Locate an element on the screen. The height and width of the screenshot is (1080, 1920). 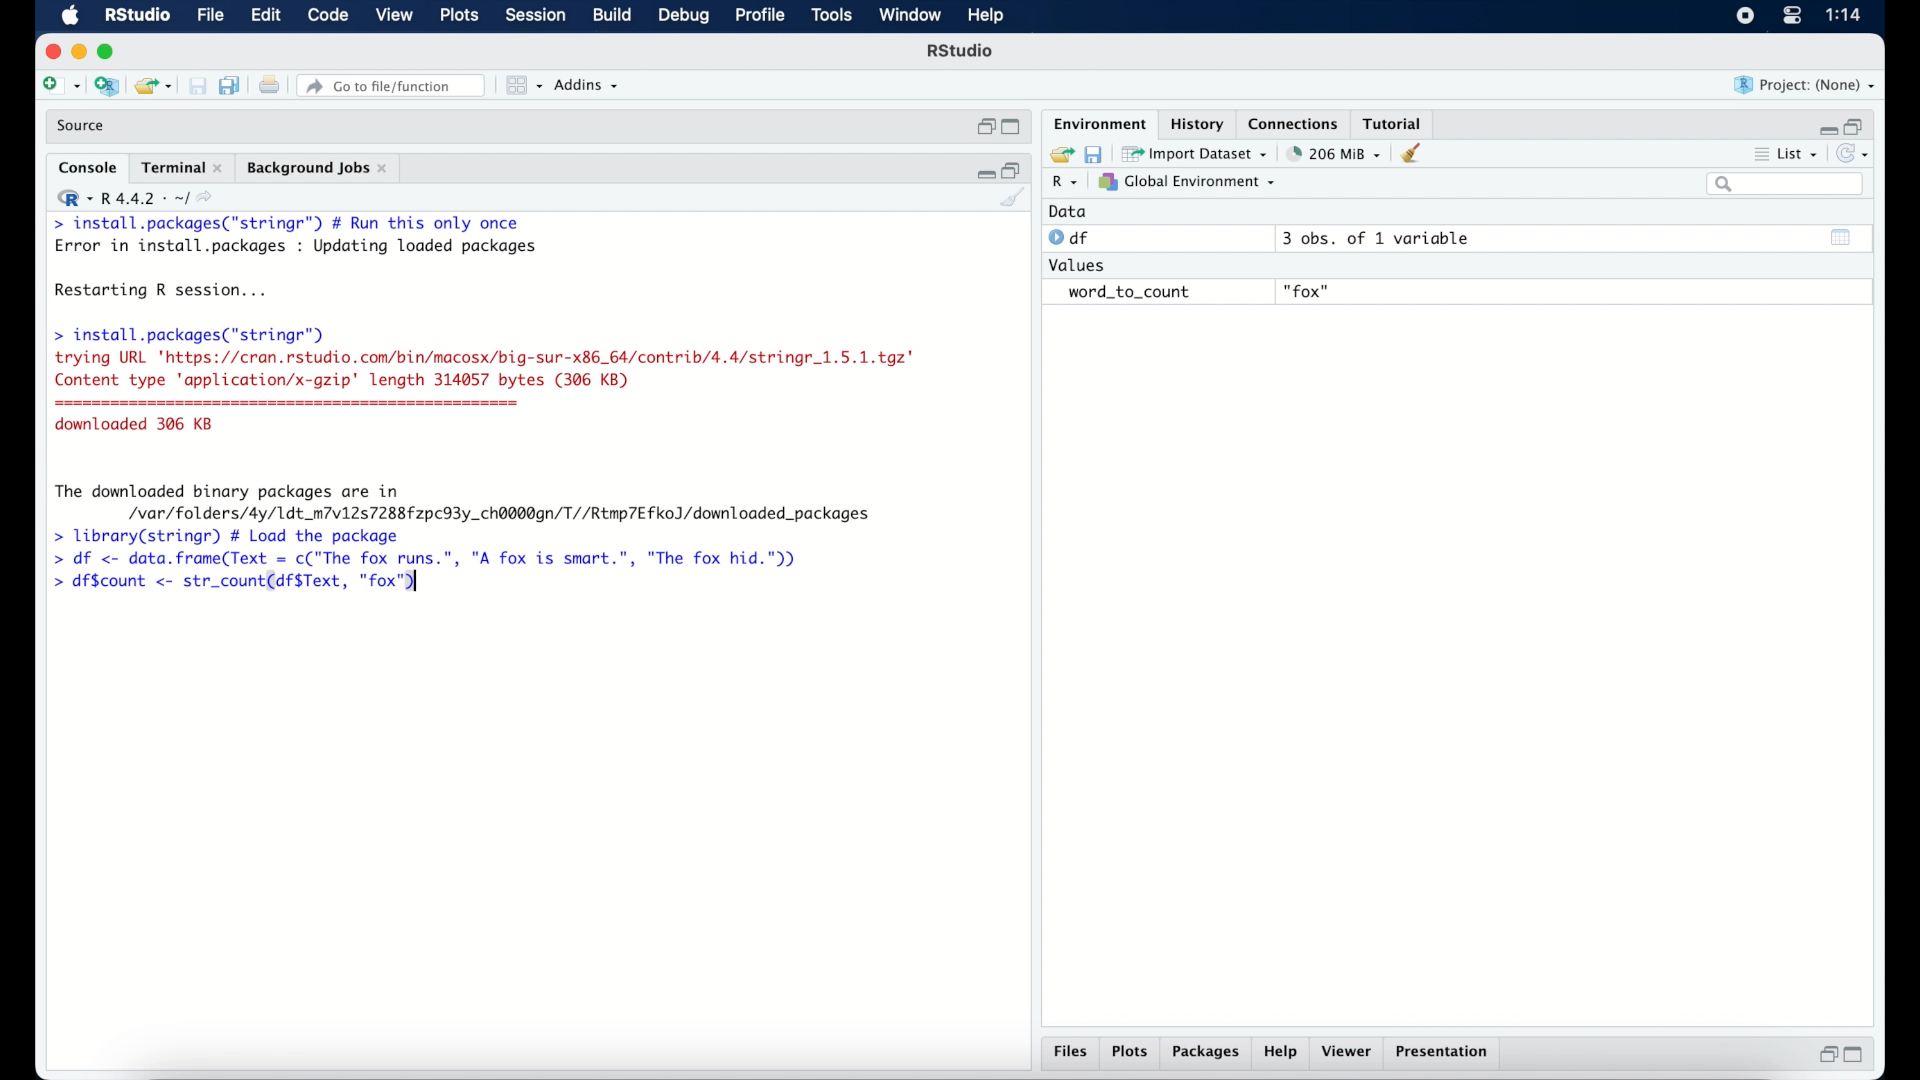
save all document is located at coordinates (234, 87).